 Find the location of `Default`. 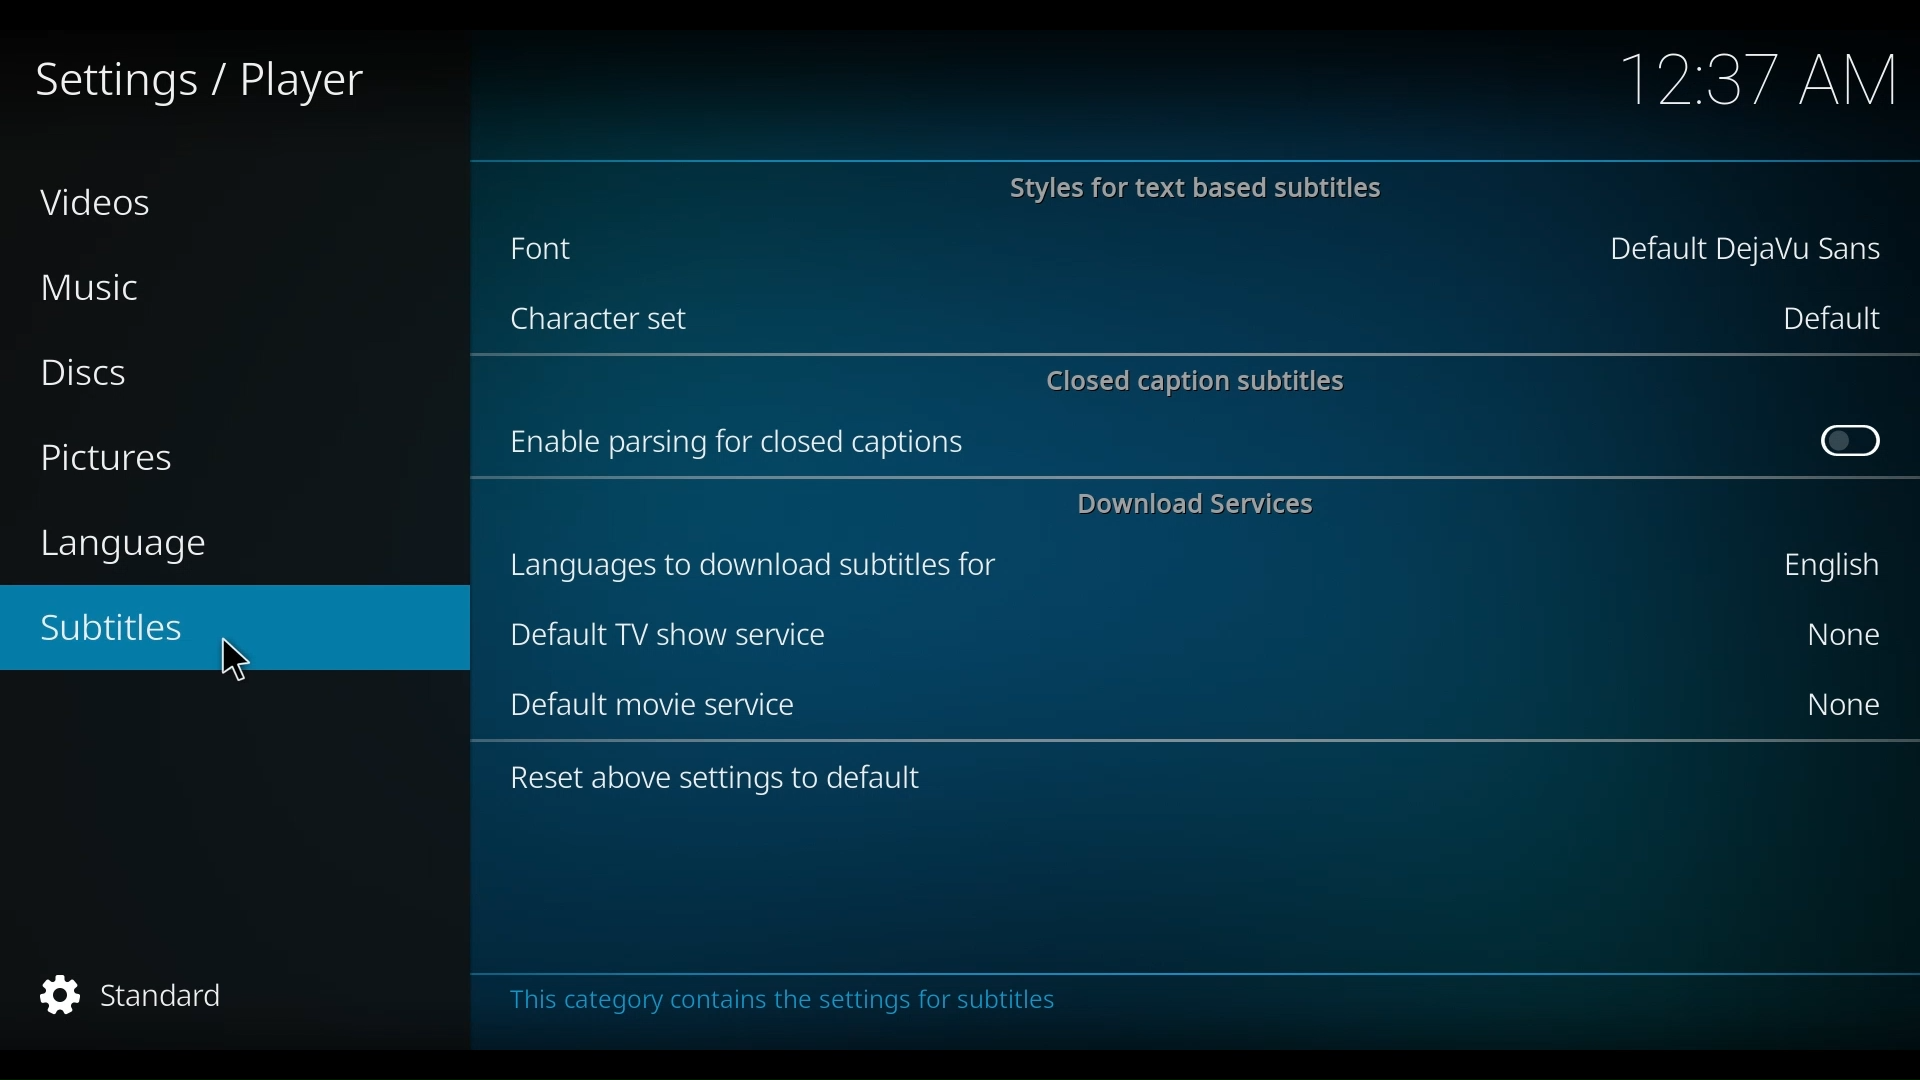

Default is located at coordinates (1829, 318).